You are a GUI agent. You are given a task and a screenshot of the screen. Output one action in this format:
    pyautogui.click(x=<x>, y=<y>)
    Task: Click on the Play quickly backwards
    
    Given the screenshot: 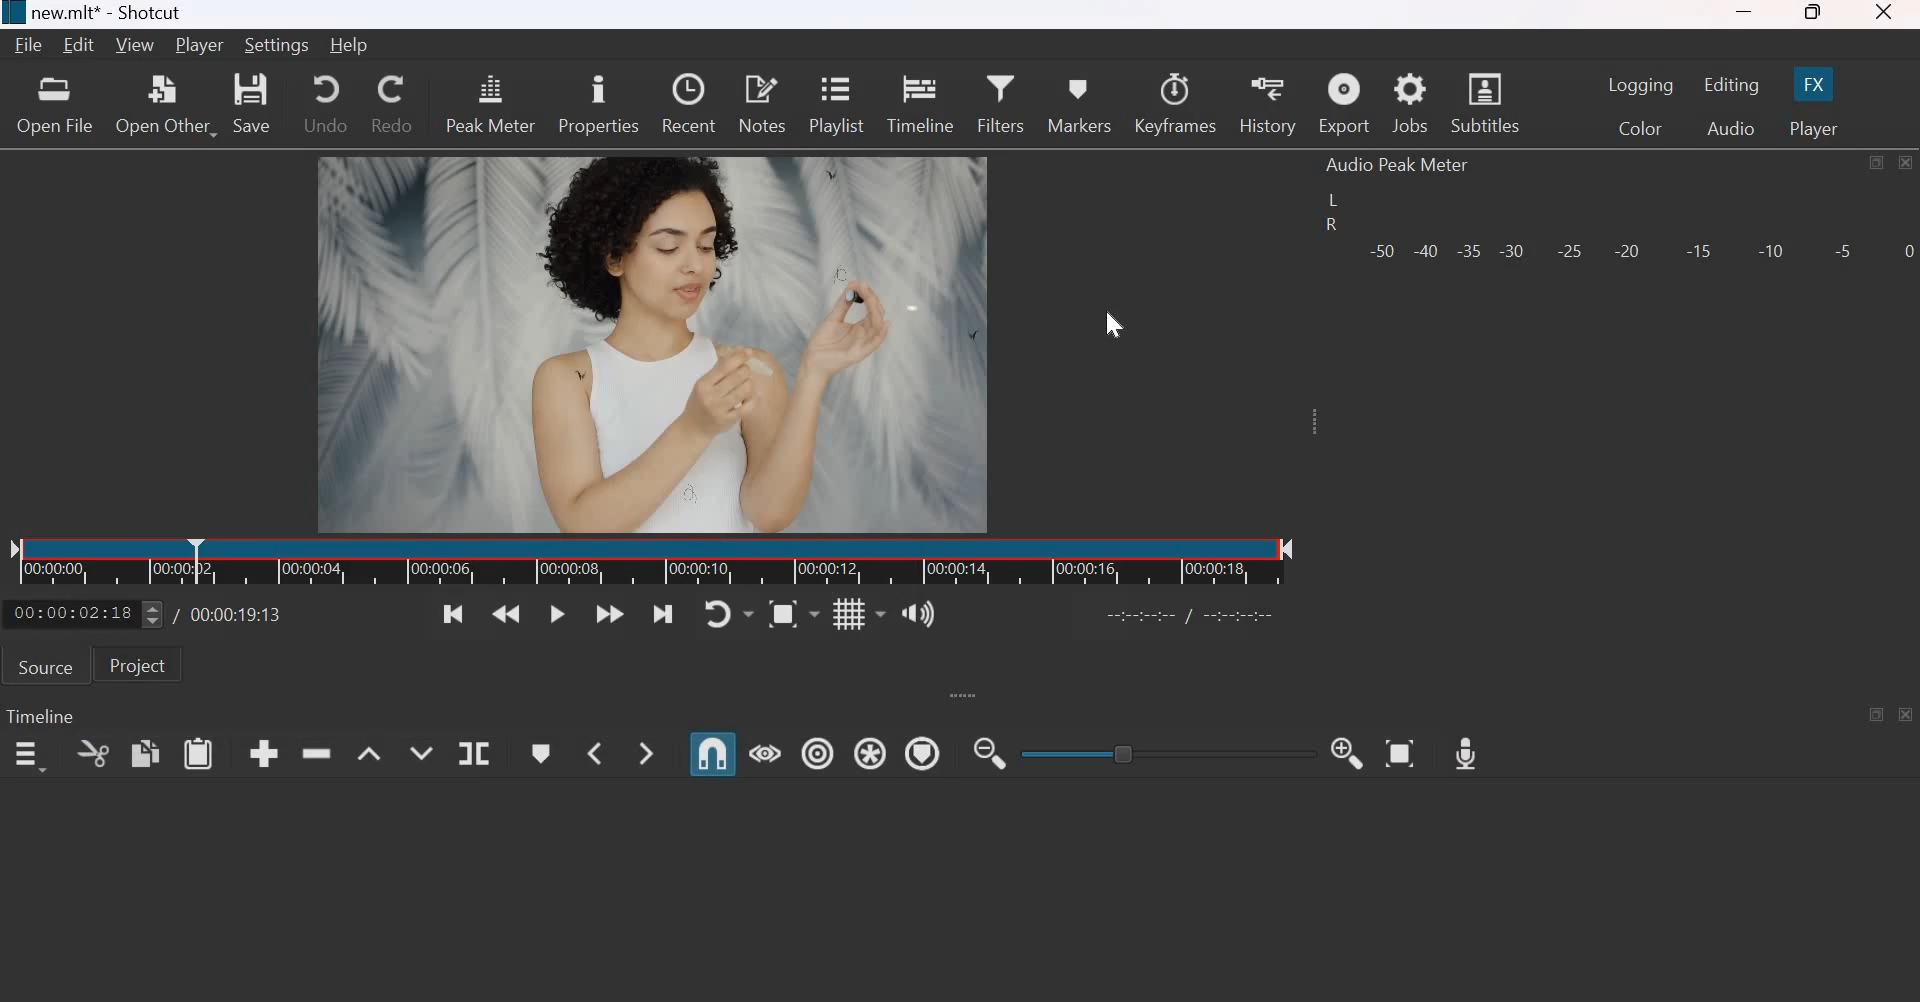 What is the action you would take?
    pyautogui.click(x=510, y=614)
    